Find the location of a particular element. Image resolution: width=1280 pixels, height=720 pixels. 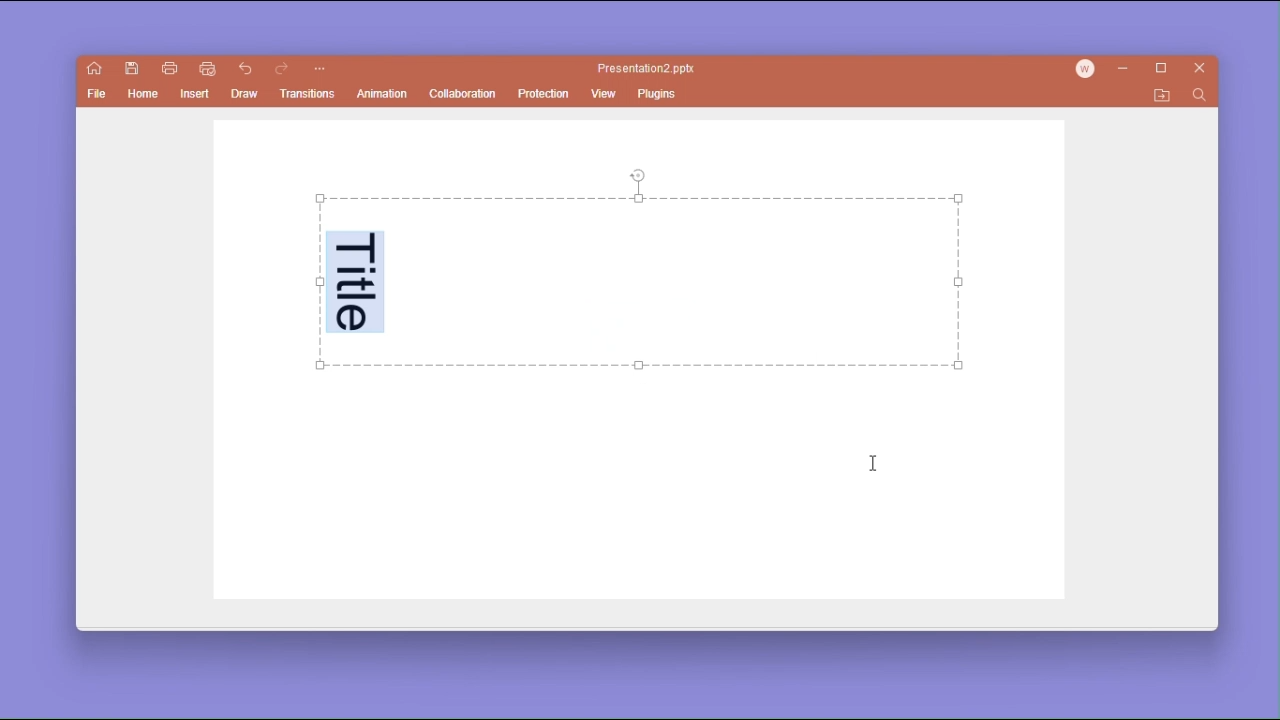

plugins is located at coordinates (659, 93).